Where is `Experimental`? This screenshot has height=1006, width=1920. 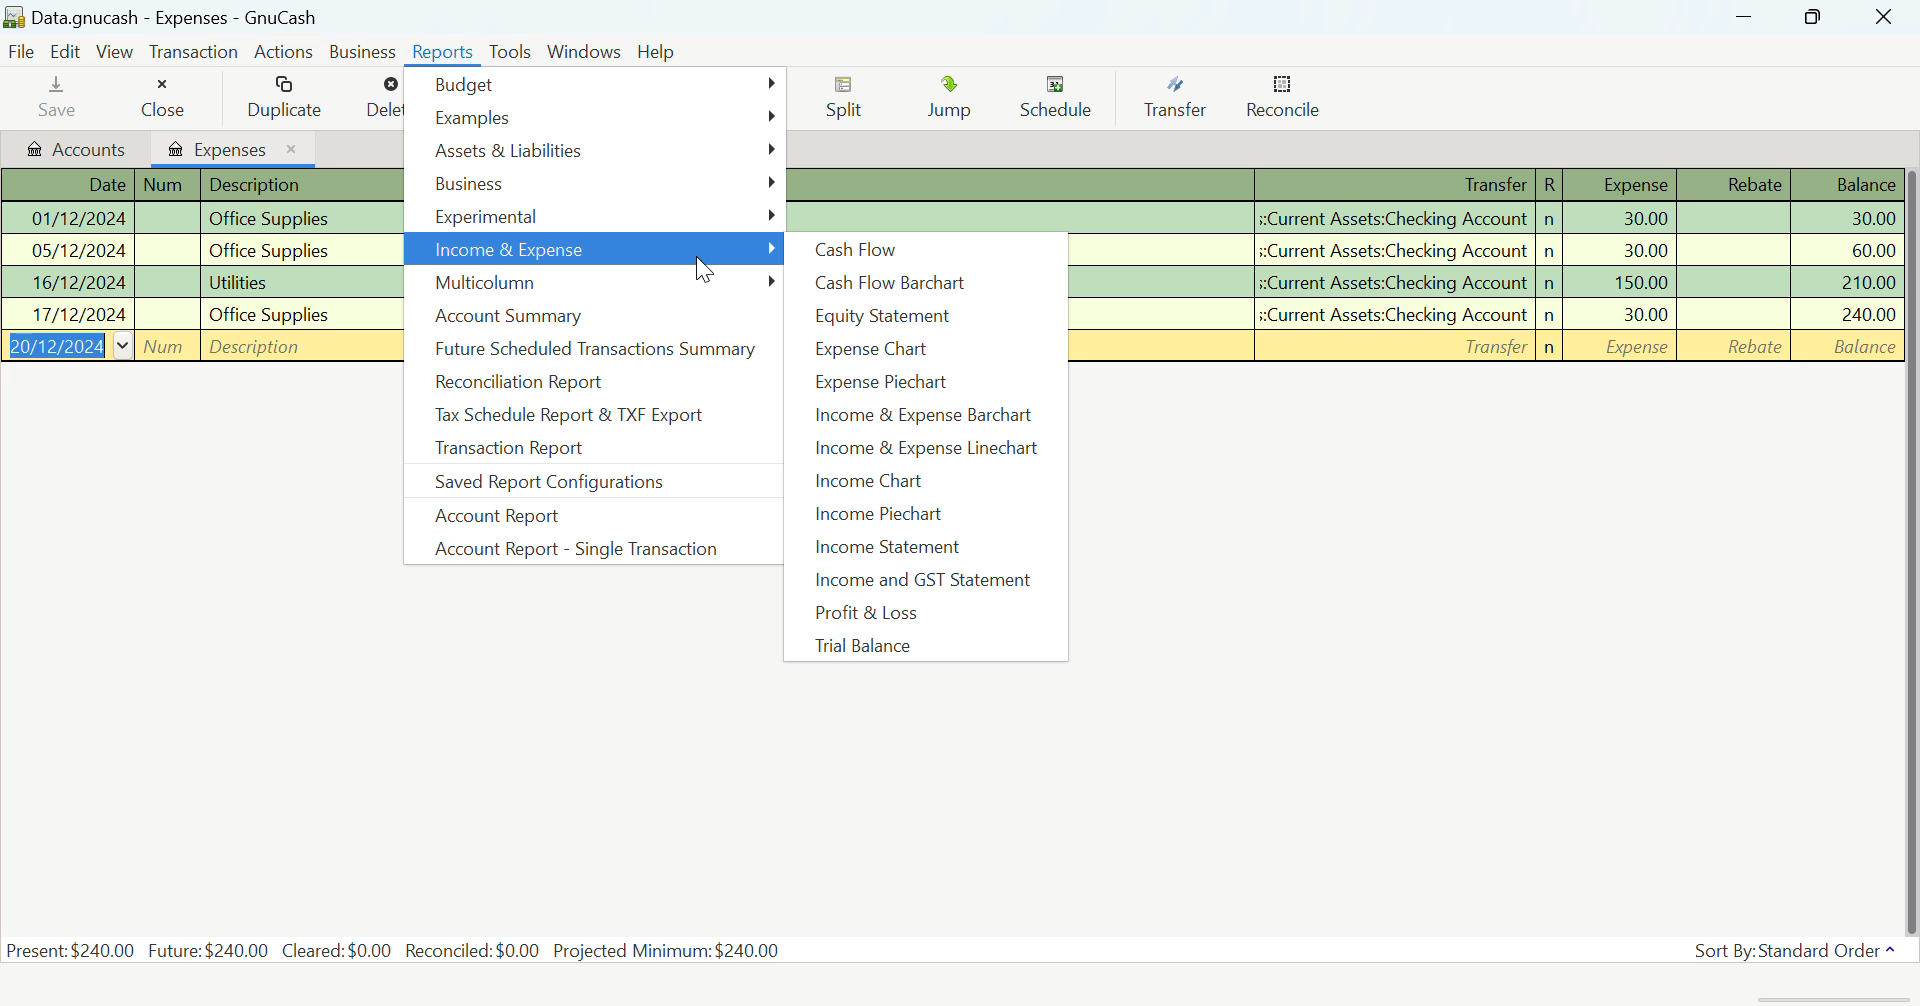 Experimental is located at coordinates (594, 218).